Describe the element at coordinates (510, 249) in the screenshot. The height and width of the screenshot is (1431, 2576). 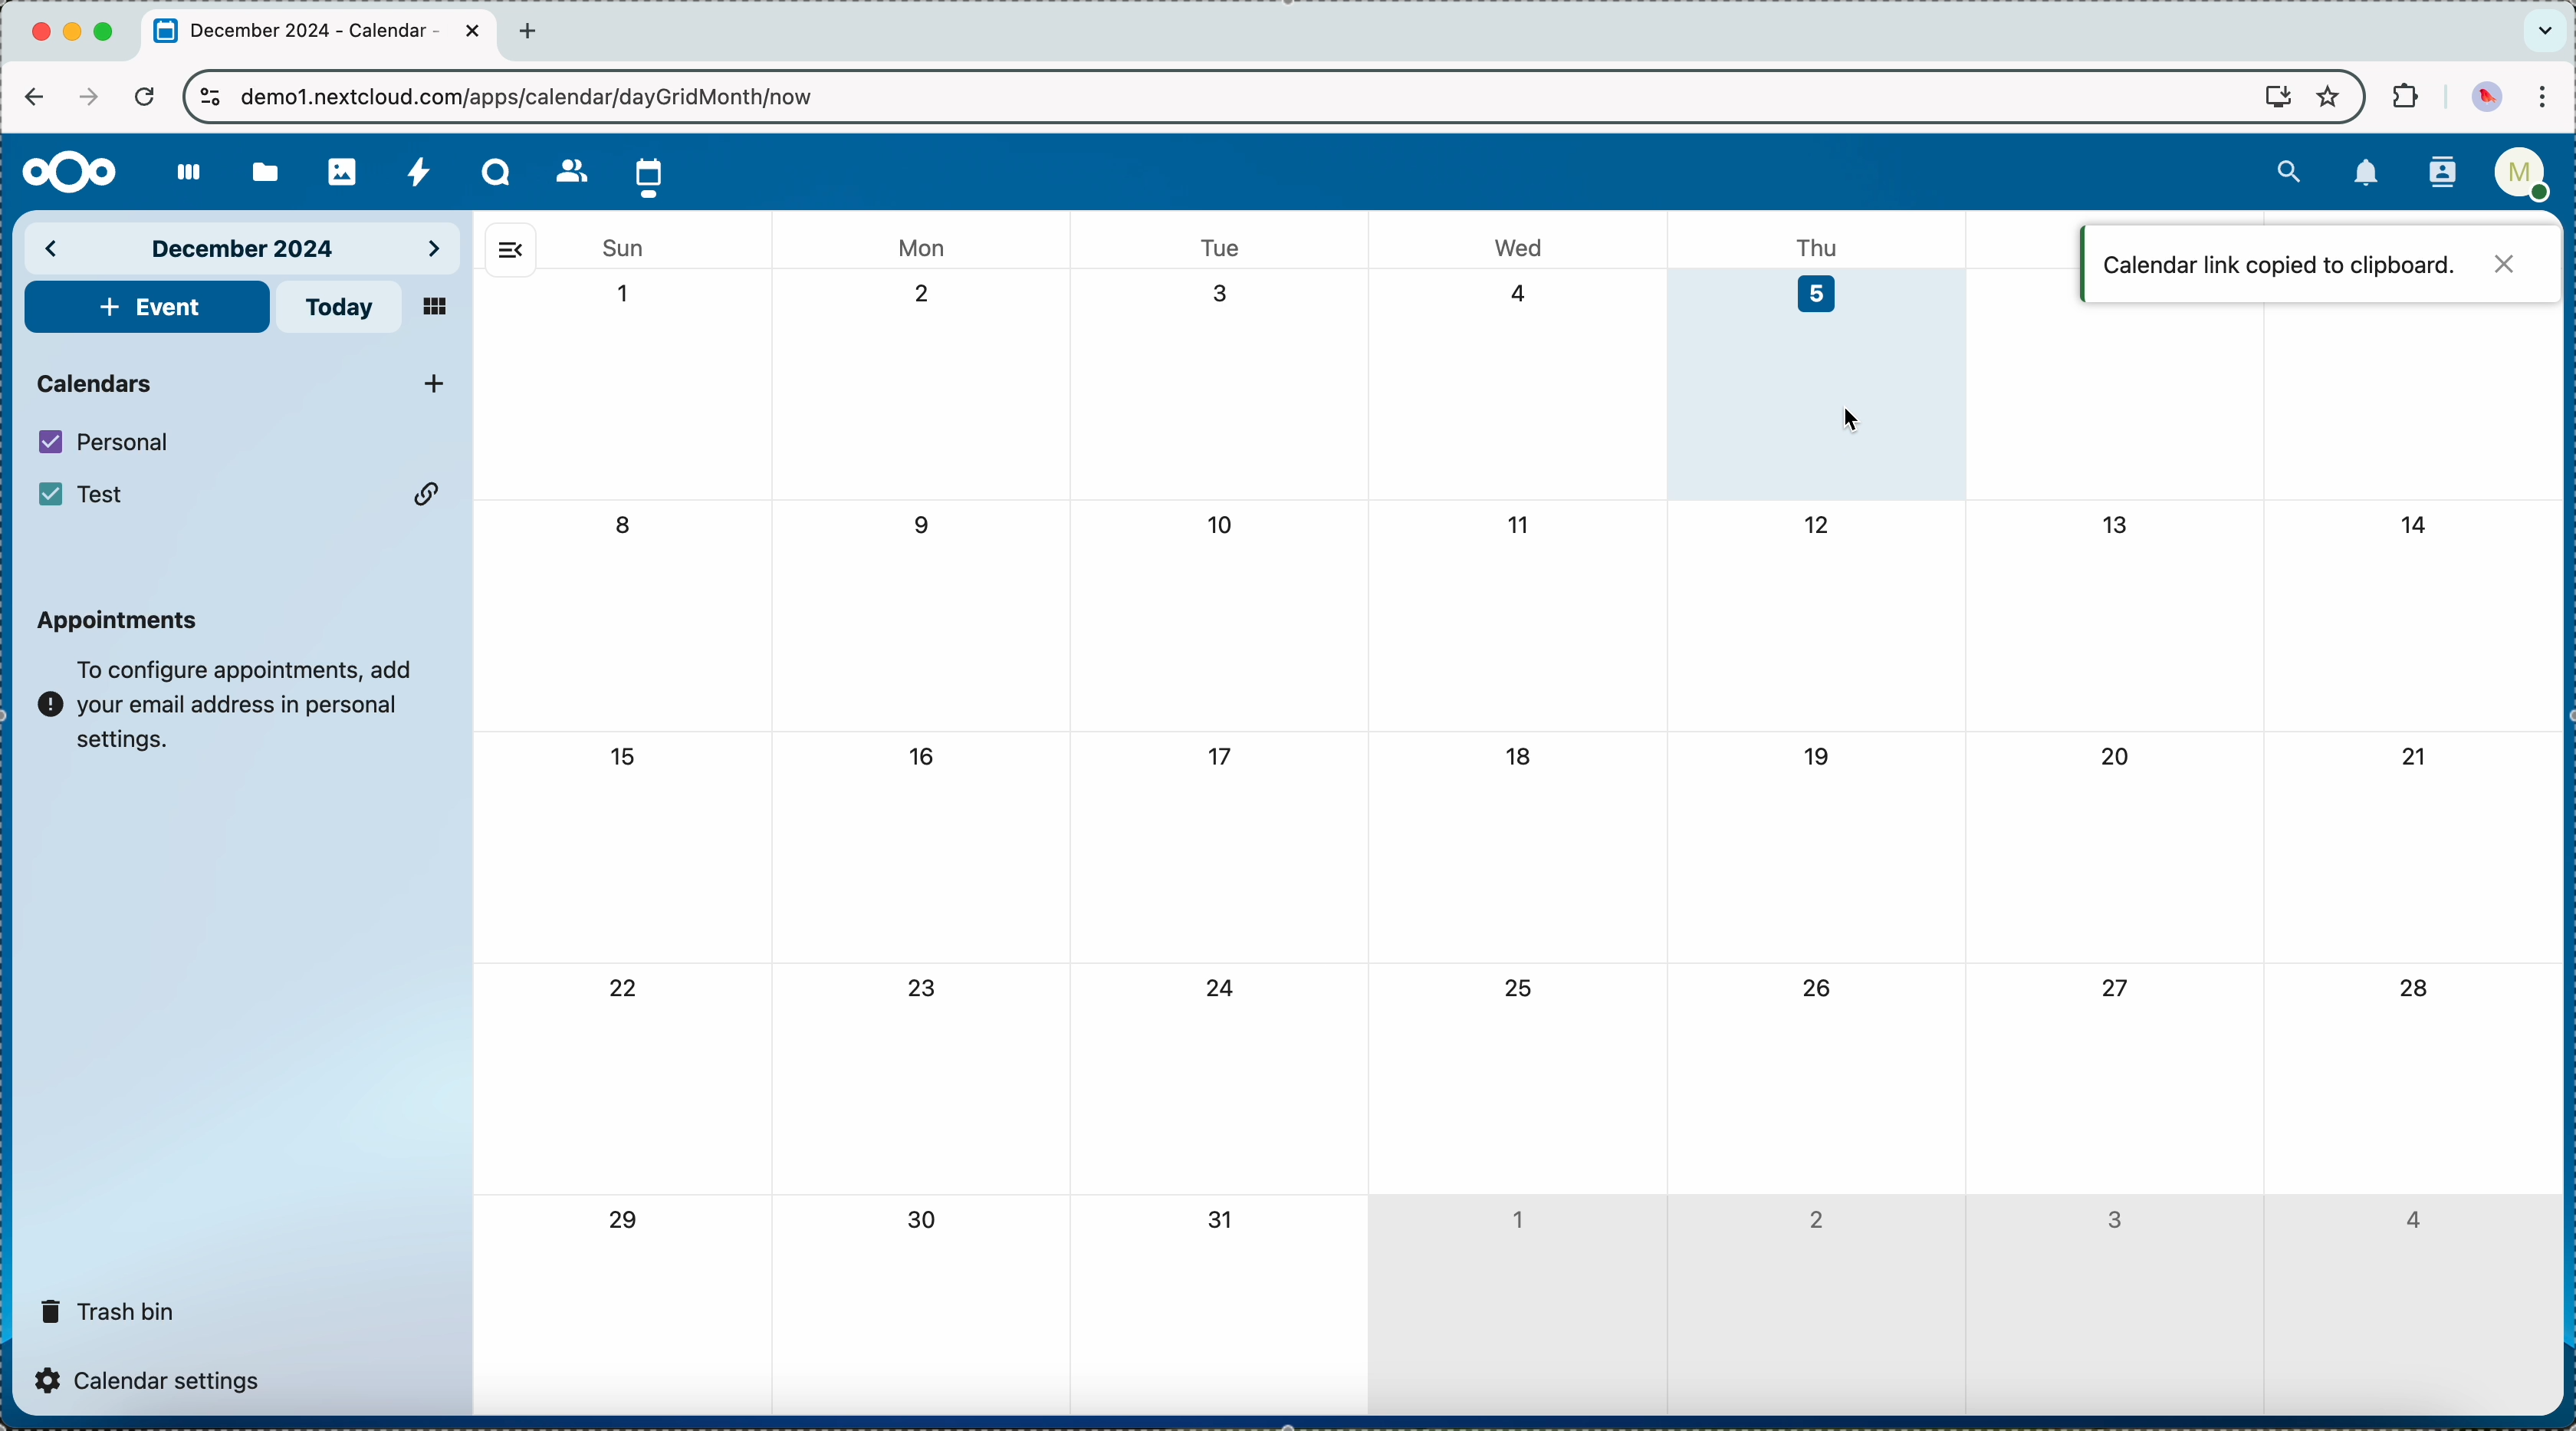
I see `hide side bar` at that location.